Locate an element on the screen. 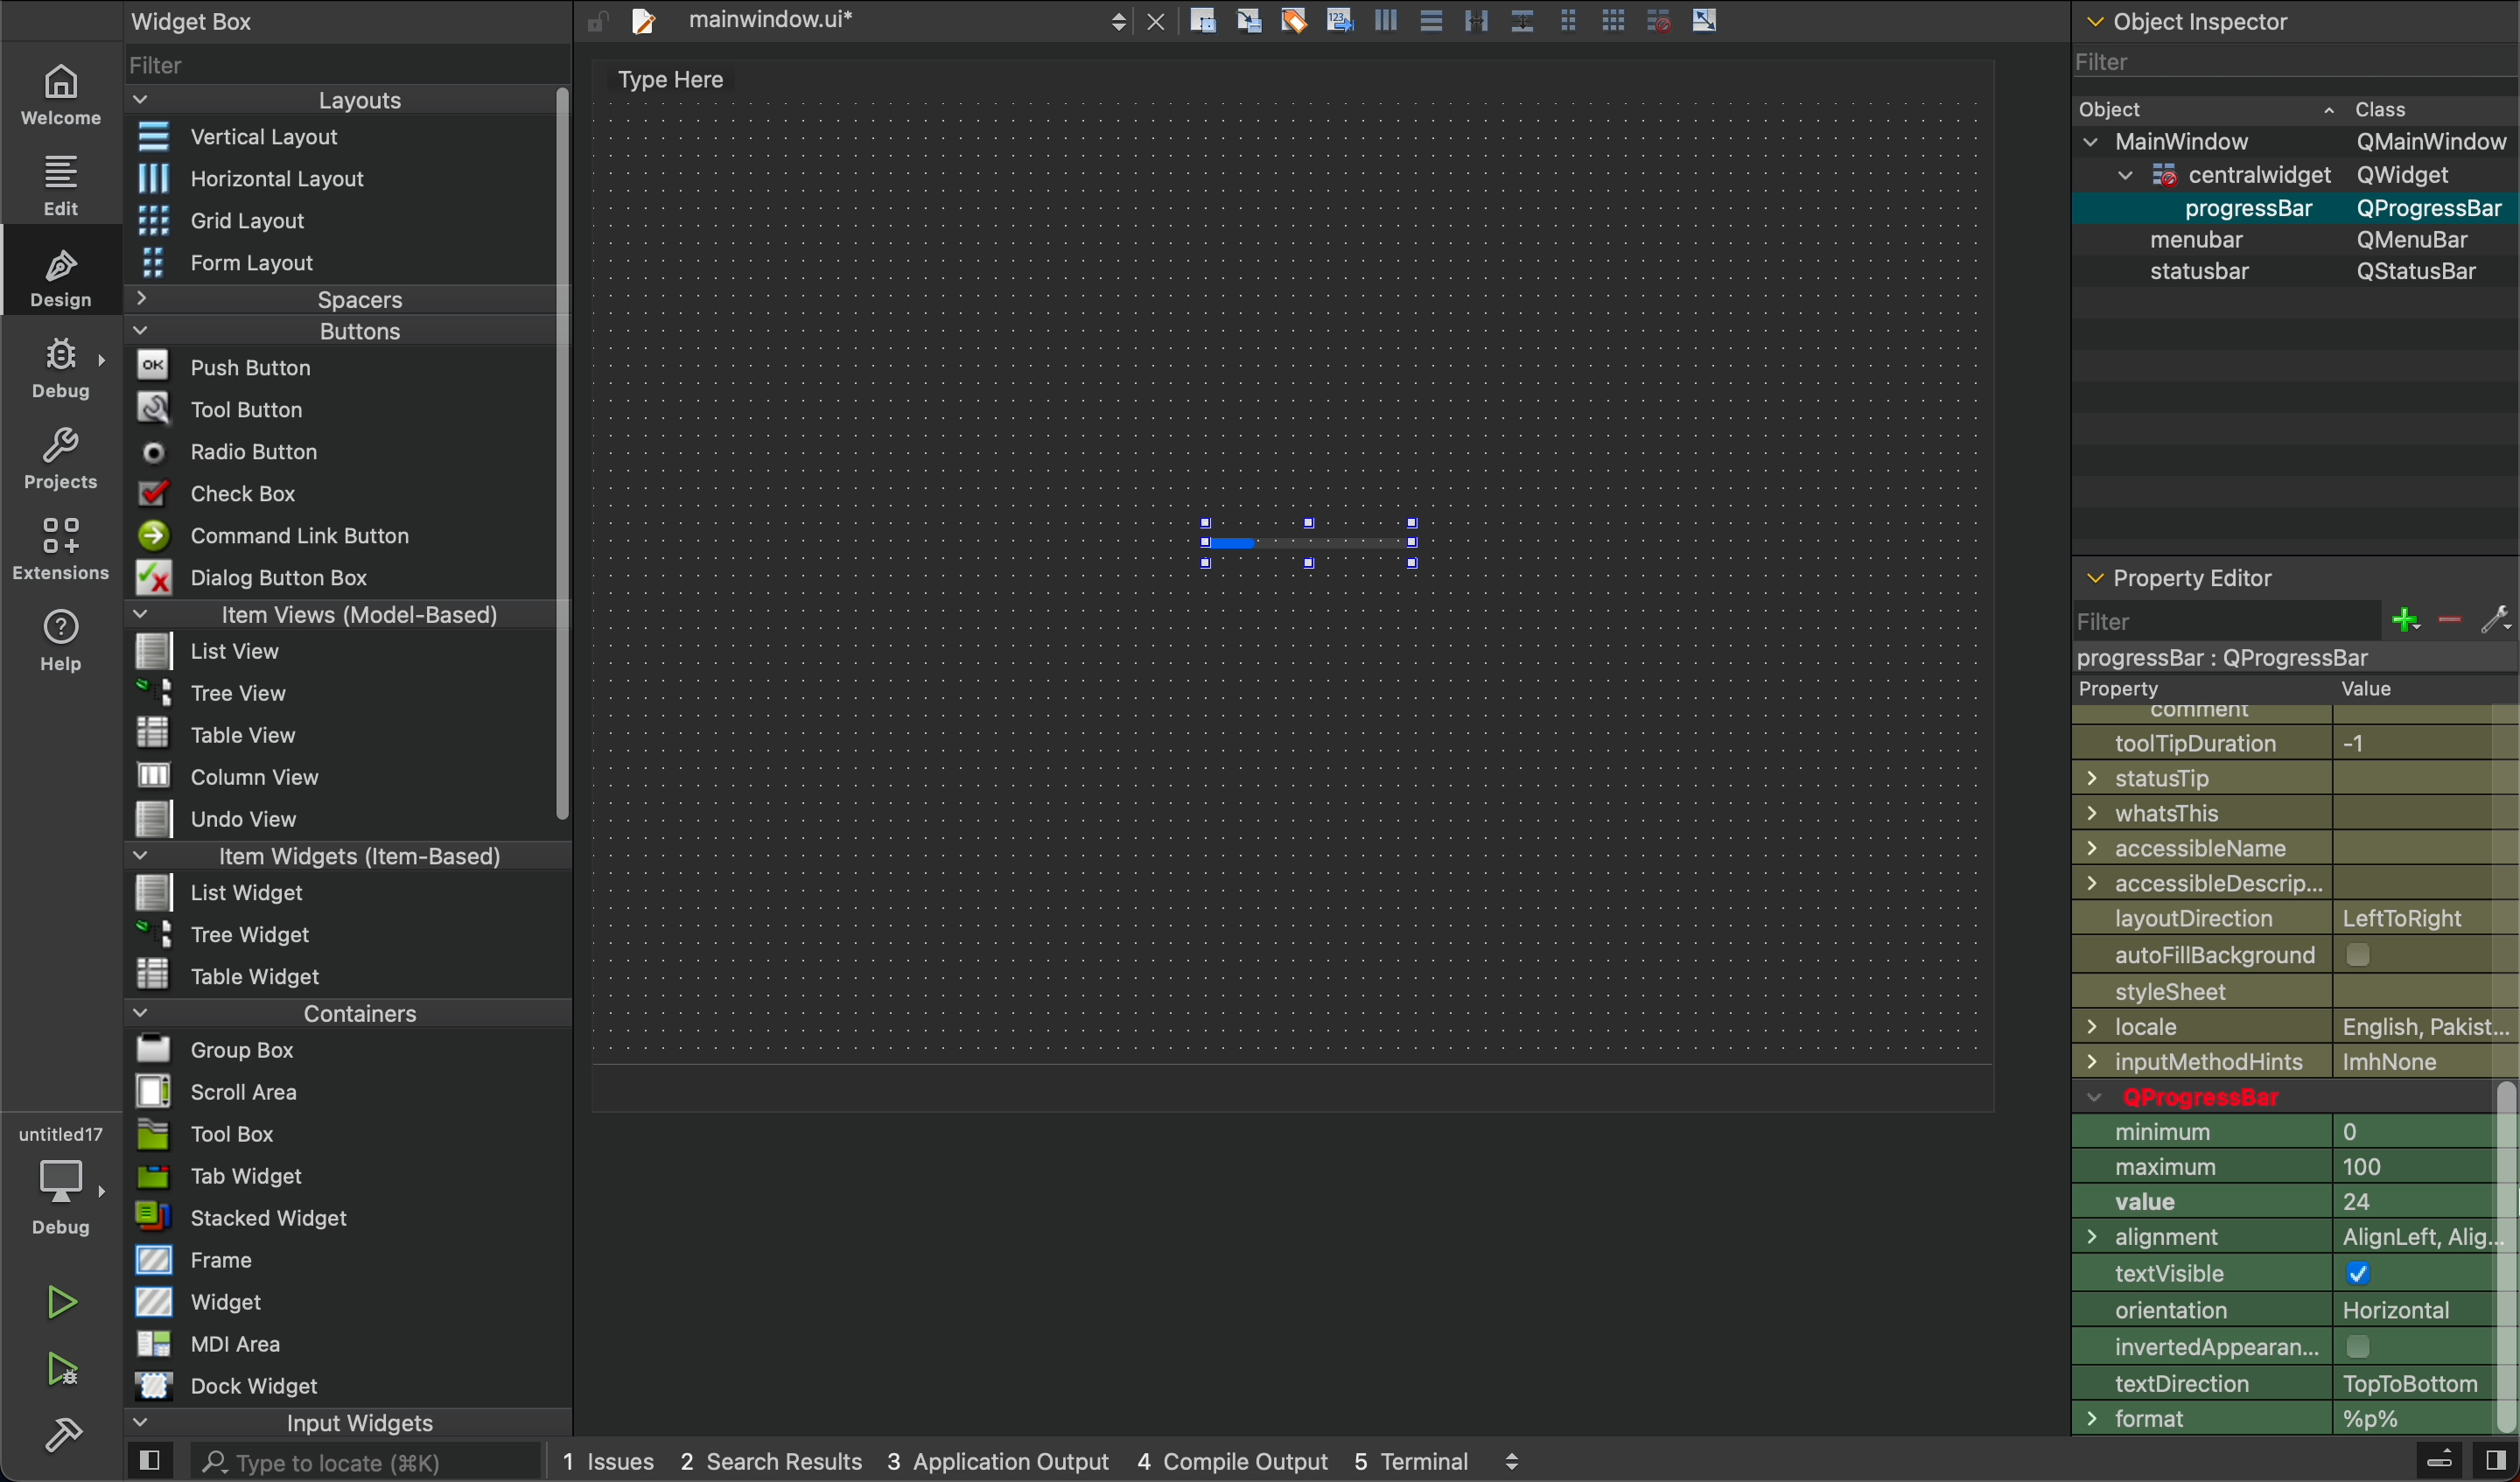 Image resolution: width=2520 pixels, height=1482 pixels. Layout is located at coordinates (322, 100).